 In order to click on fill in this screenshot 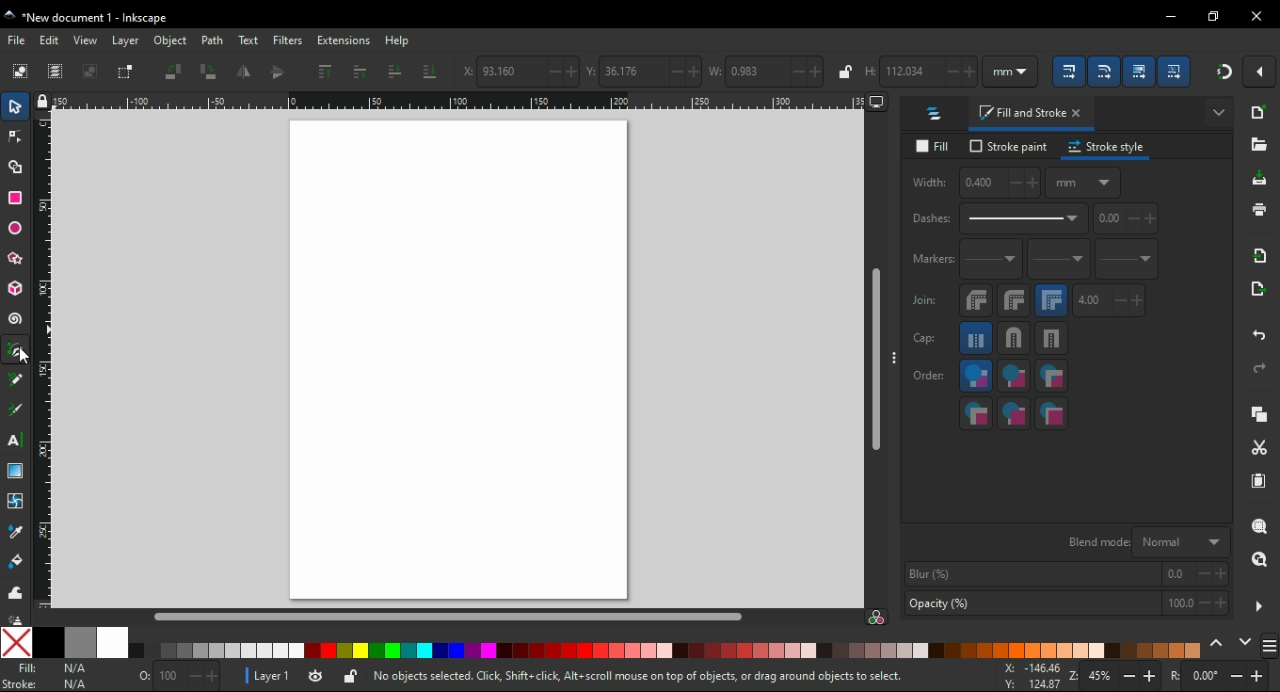, I will do `click(936, 147)`.